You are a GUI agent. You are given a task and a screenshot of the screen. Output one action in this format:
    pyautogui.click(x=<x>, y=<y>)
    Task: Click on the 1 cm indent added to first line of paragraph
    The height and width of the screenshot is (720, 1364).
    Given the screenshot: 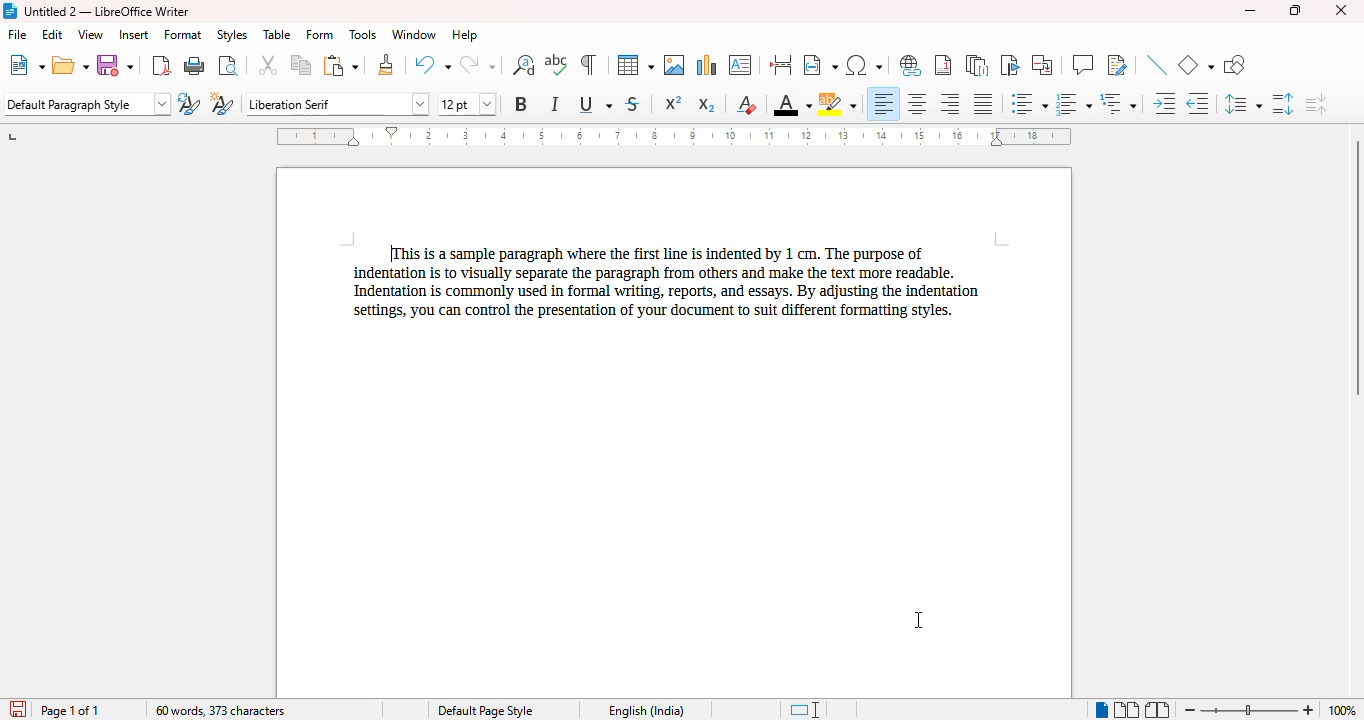 What is the action you would take?
    pyautogui.click(x=372, y=256)
    